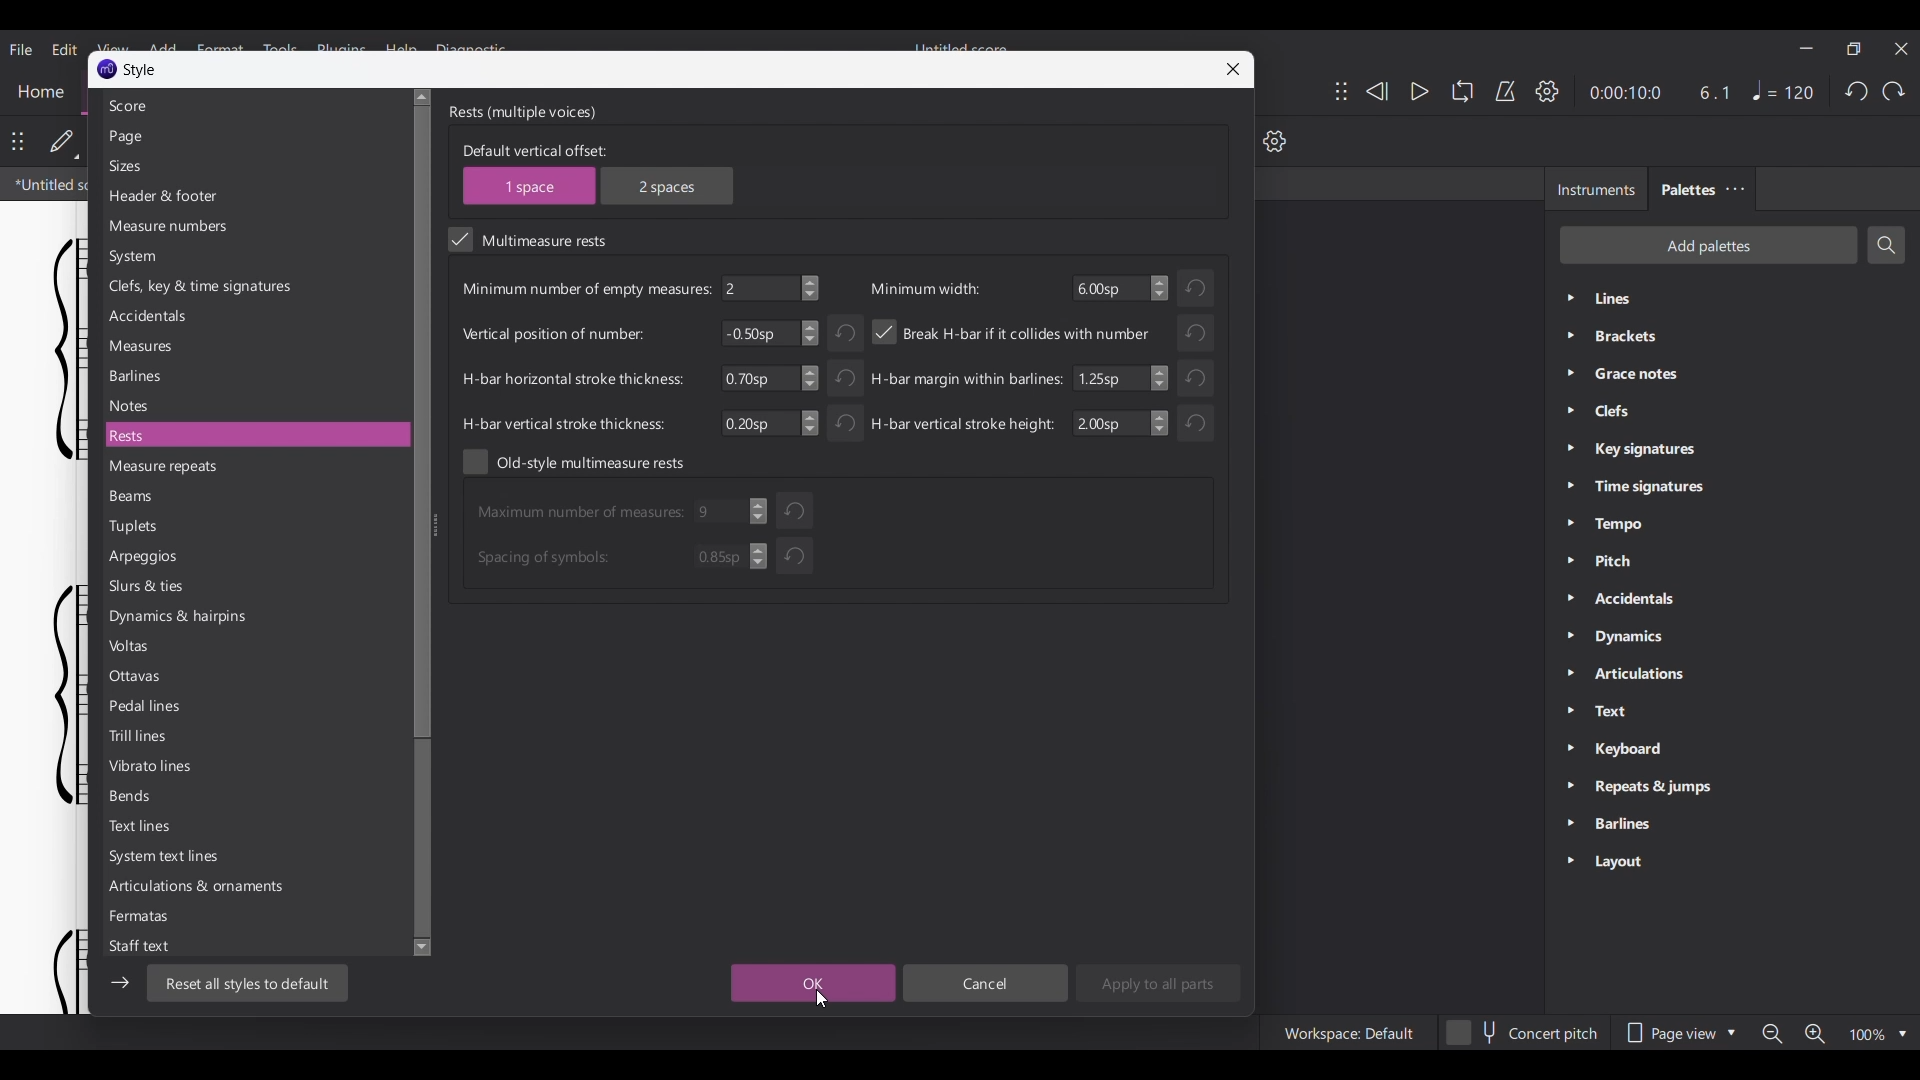 The width and height of the screenshot is (1920, 1080). What do you see at coordinates (253, 946) in the screenshot?
I see `Staff text` at bounding box center [253, 946].